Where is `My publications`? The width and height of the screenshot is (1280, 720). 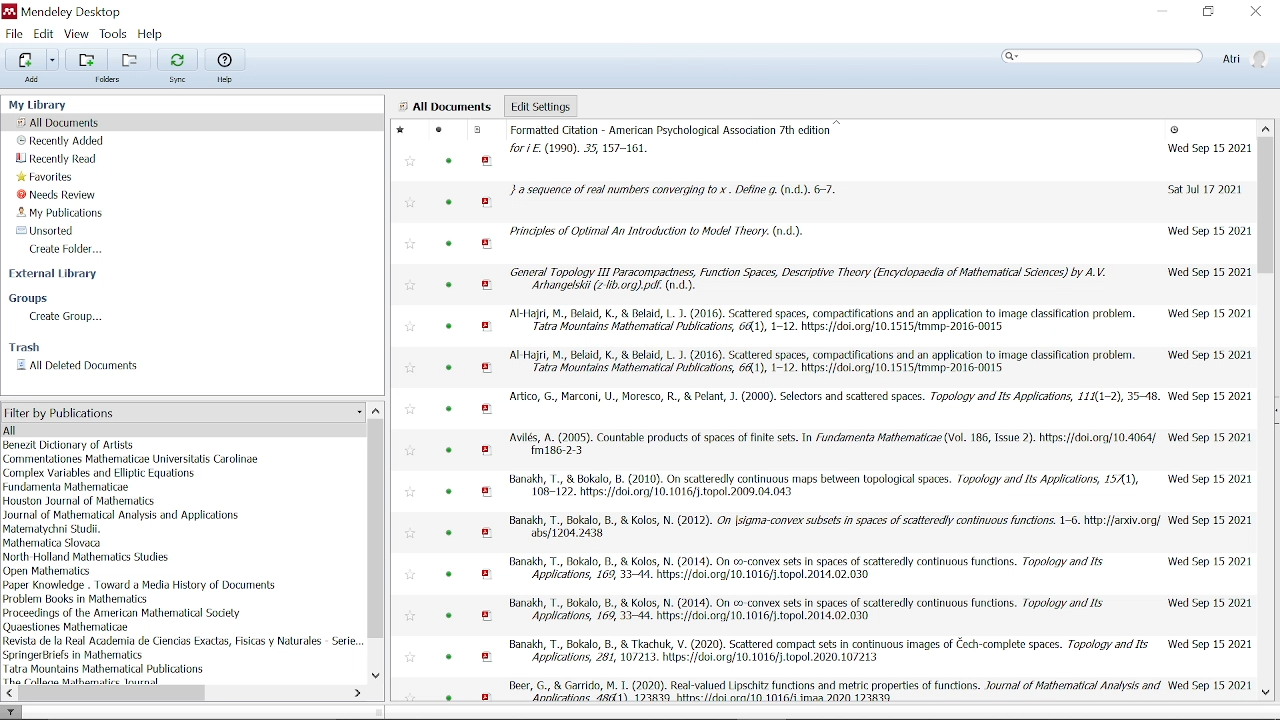 My publications is located at coordinates (62, 213).